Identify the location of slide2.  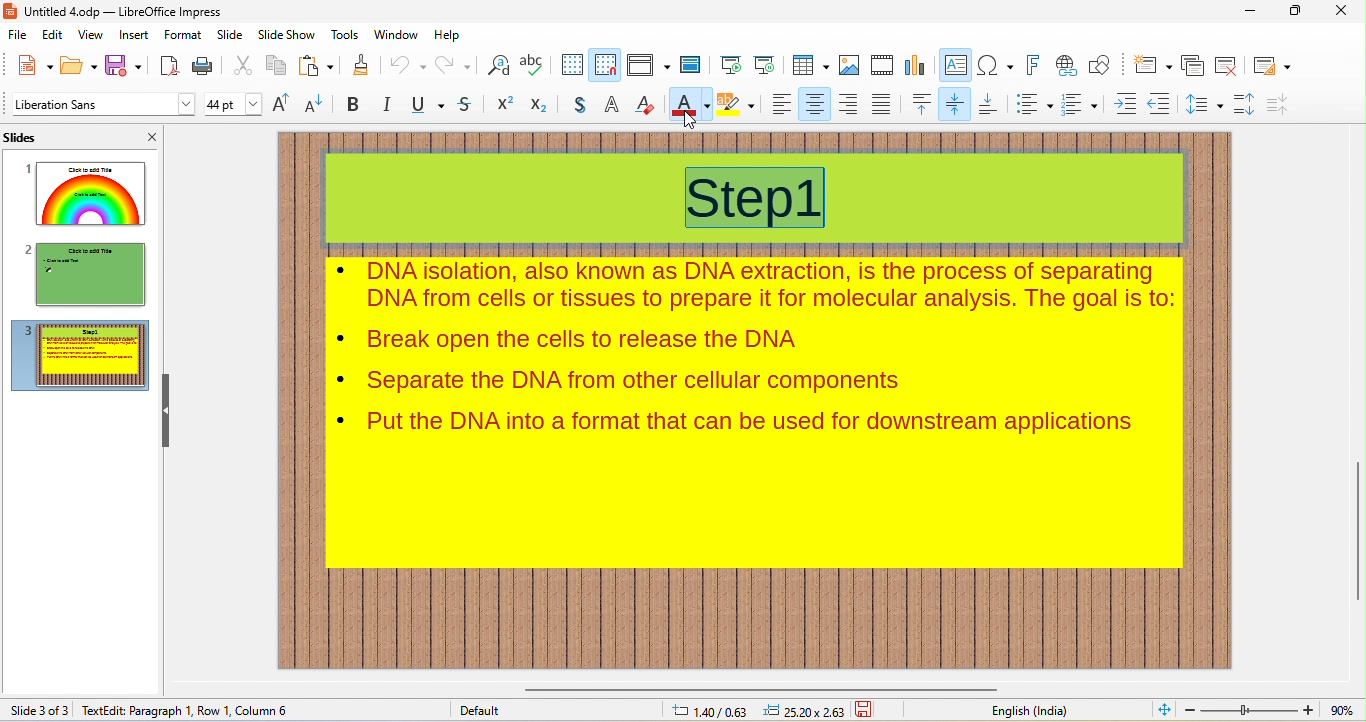
(79, 273).